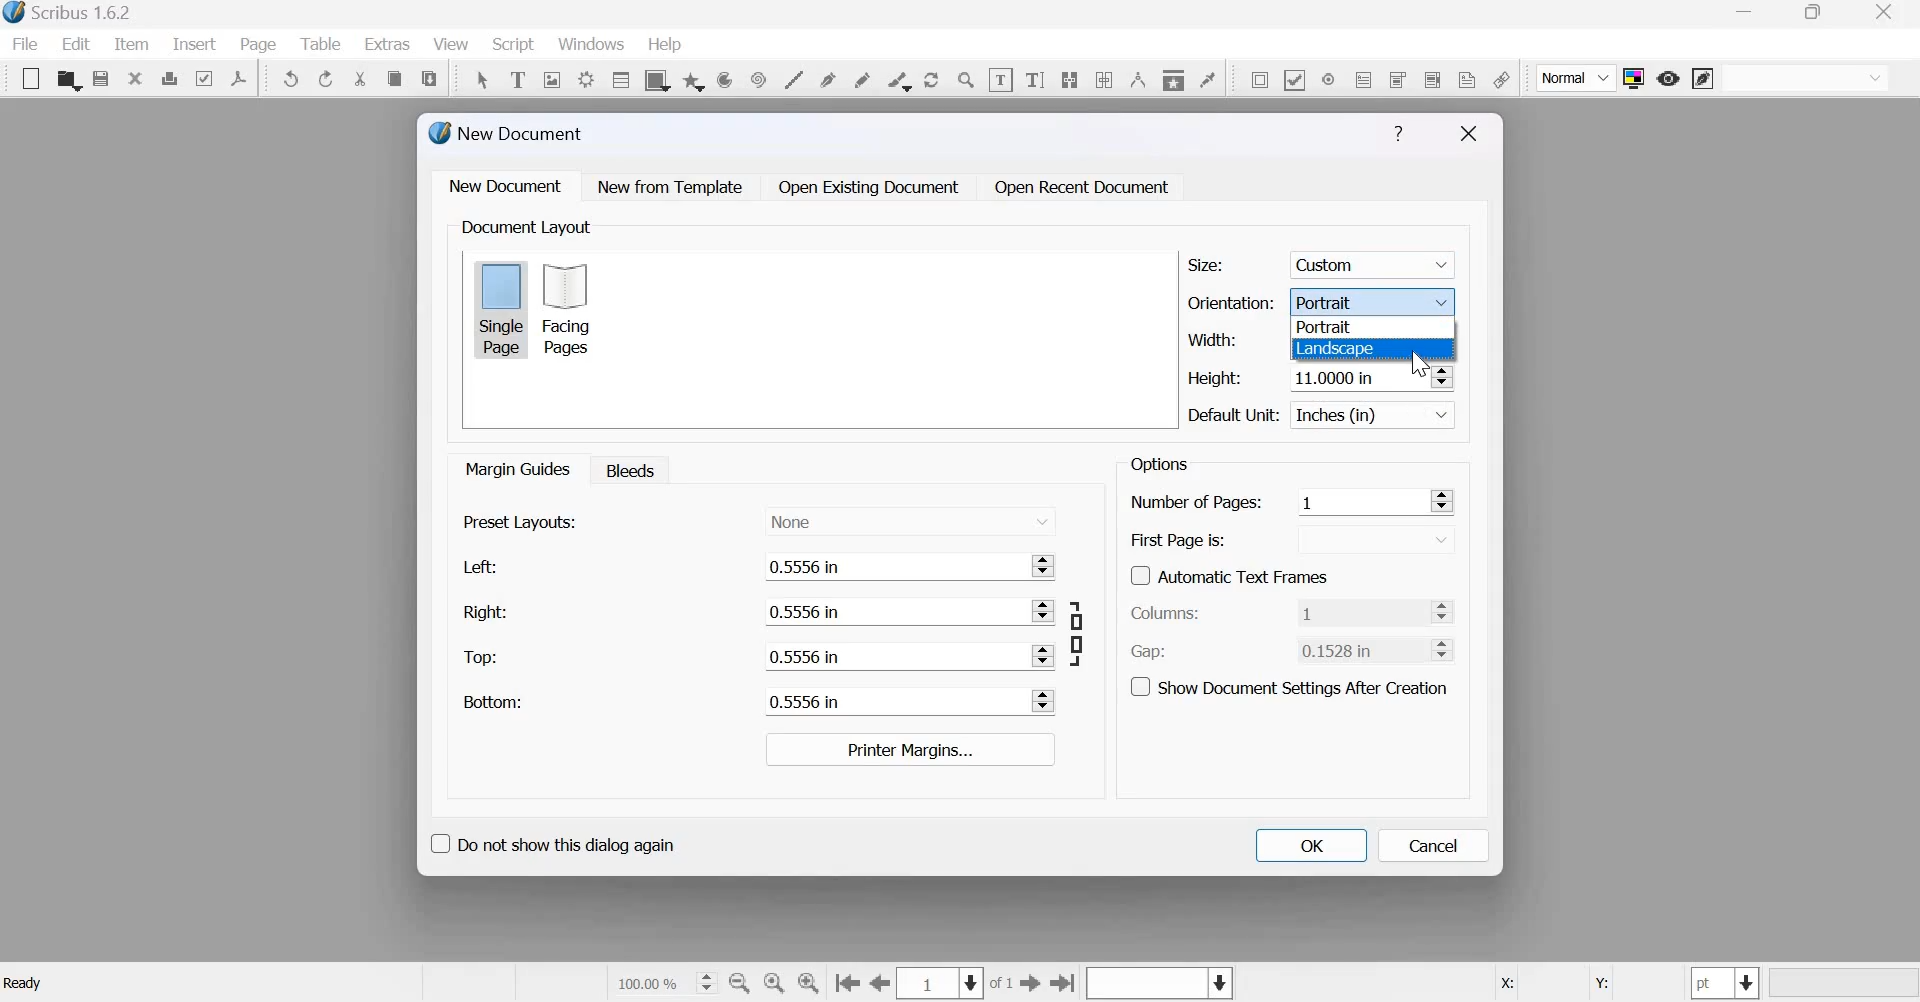 The height and width of the screenshot is (1002, 1920). I want to click on Increase and Decrease, so click(1443, 648).